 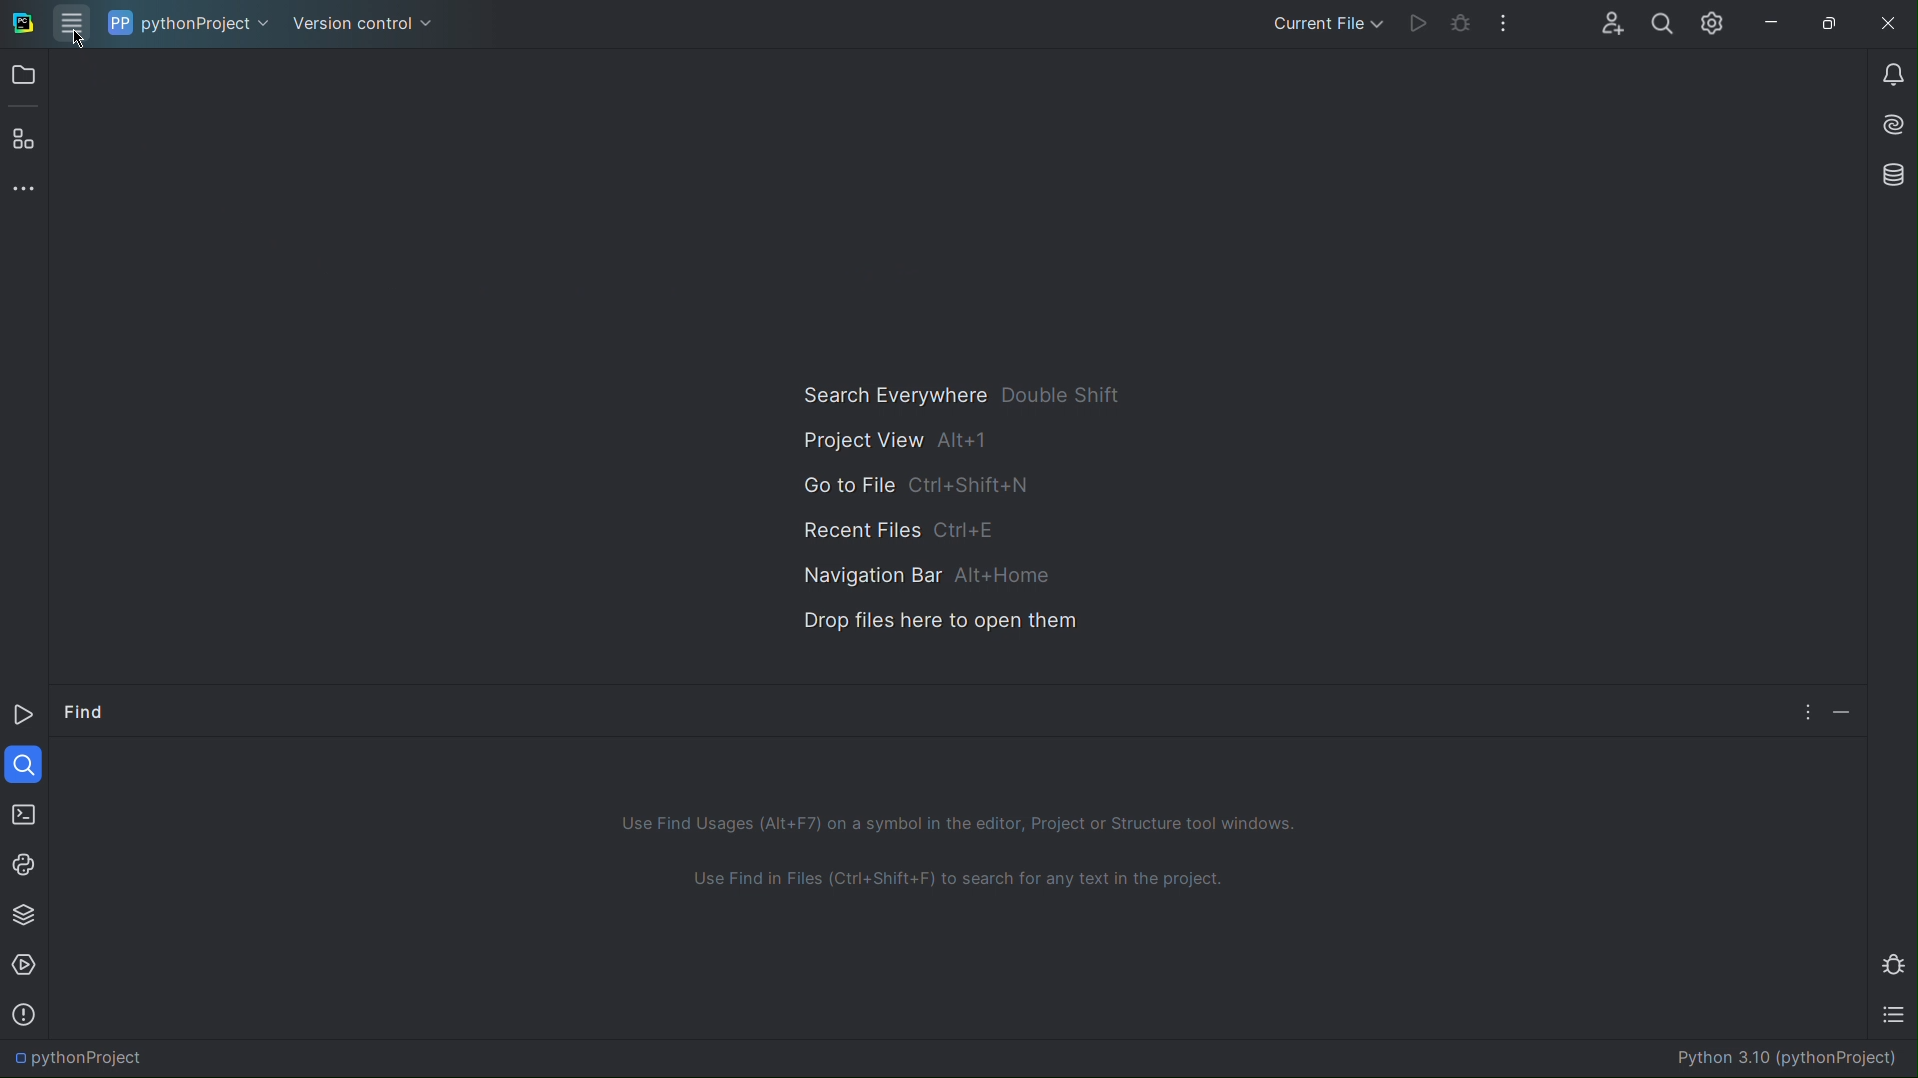 What do you see at coordinates (1889, 176) in the screenshot?
I see `Databases` at bounding box center [1889, 176].